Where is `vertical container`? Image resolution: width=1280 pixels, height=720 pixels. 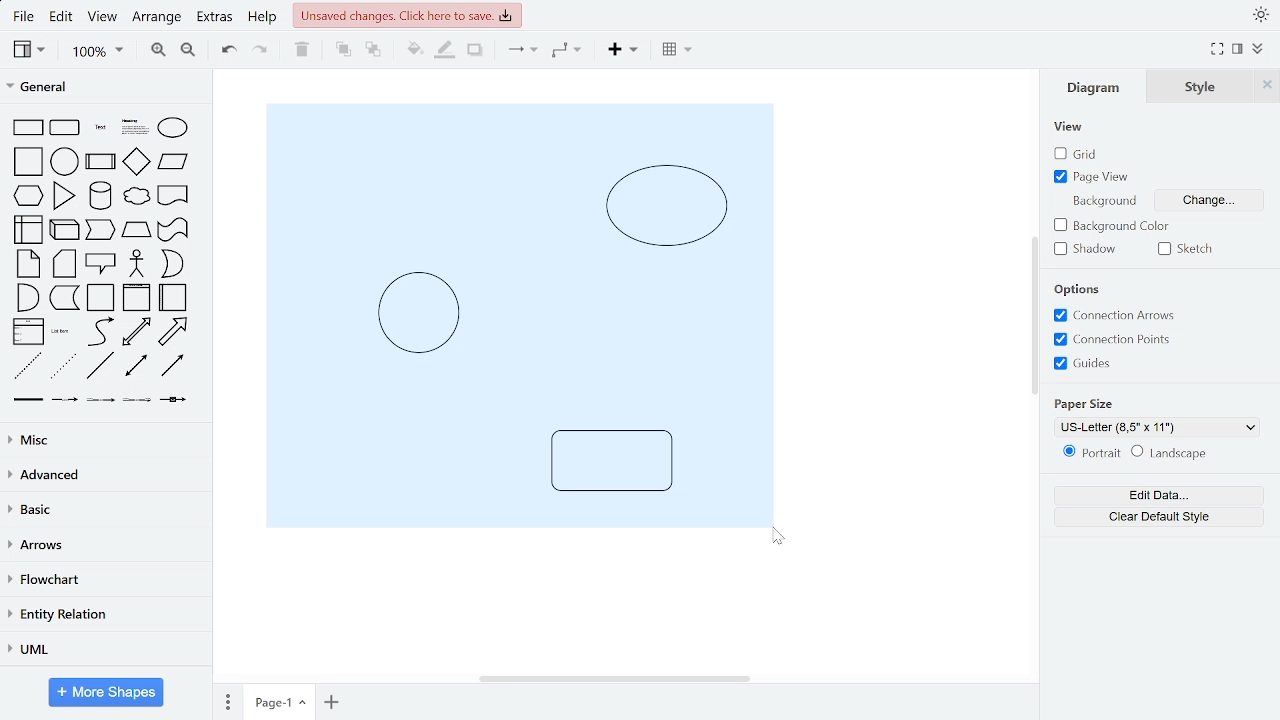 vertical container is located at coordinates (136, 299).